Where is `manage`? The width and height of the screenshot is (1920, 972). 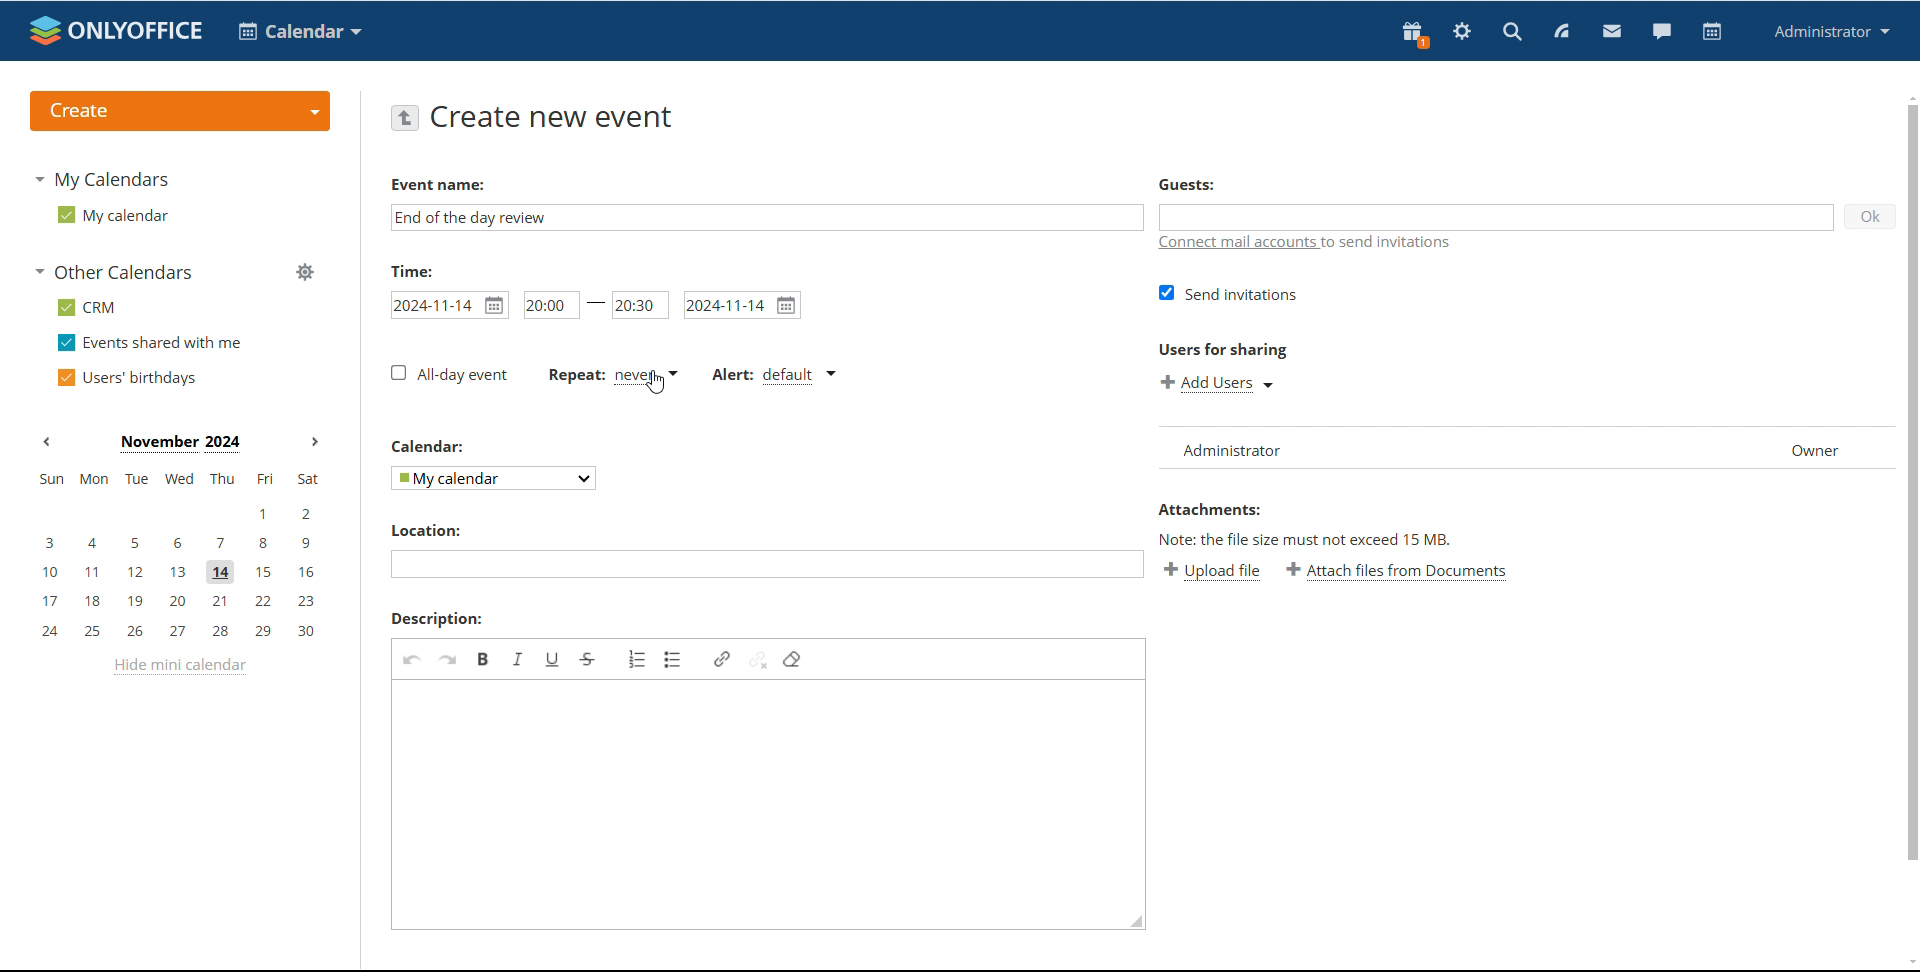 manage is located at coordinates (306, 274).